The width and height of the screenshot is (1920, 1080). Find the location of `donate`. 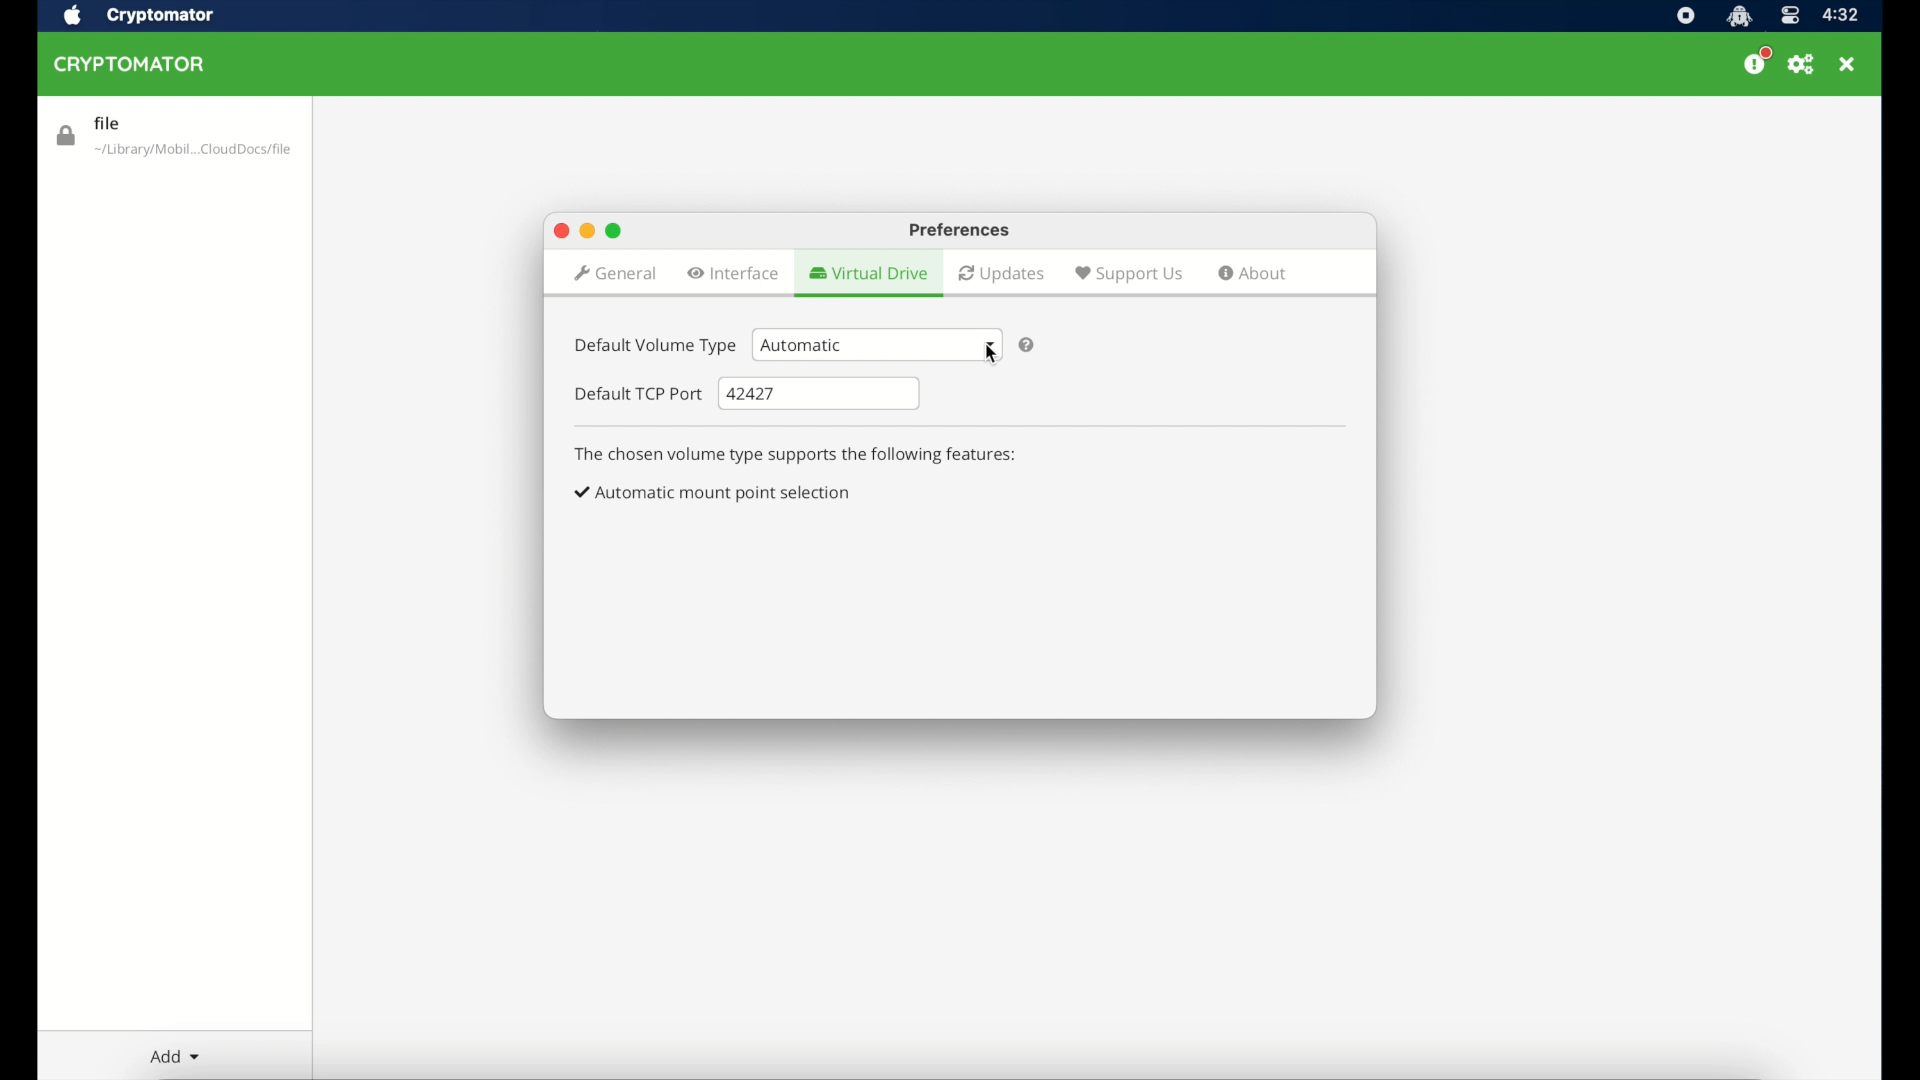

donate is located at coordinates (1756, 62).